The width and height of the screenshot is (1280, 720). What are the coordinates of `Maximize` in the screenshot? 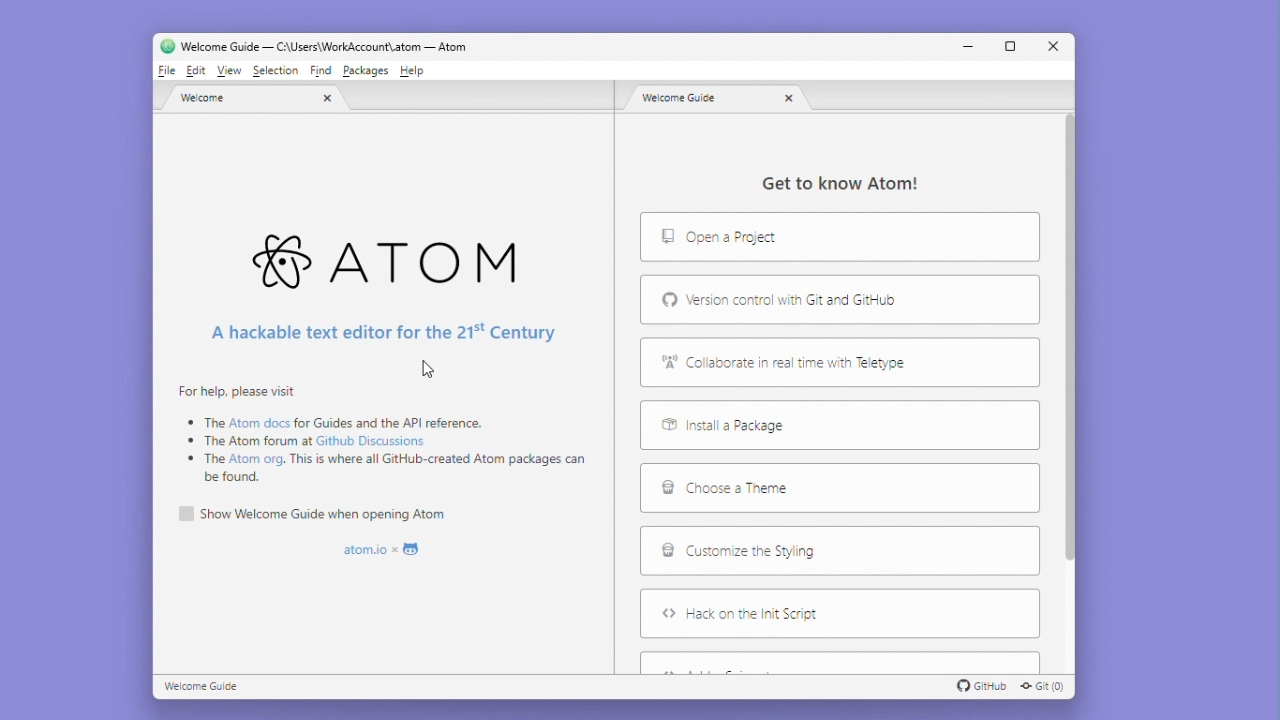 It's located at (1010, 46).